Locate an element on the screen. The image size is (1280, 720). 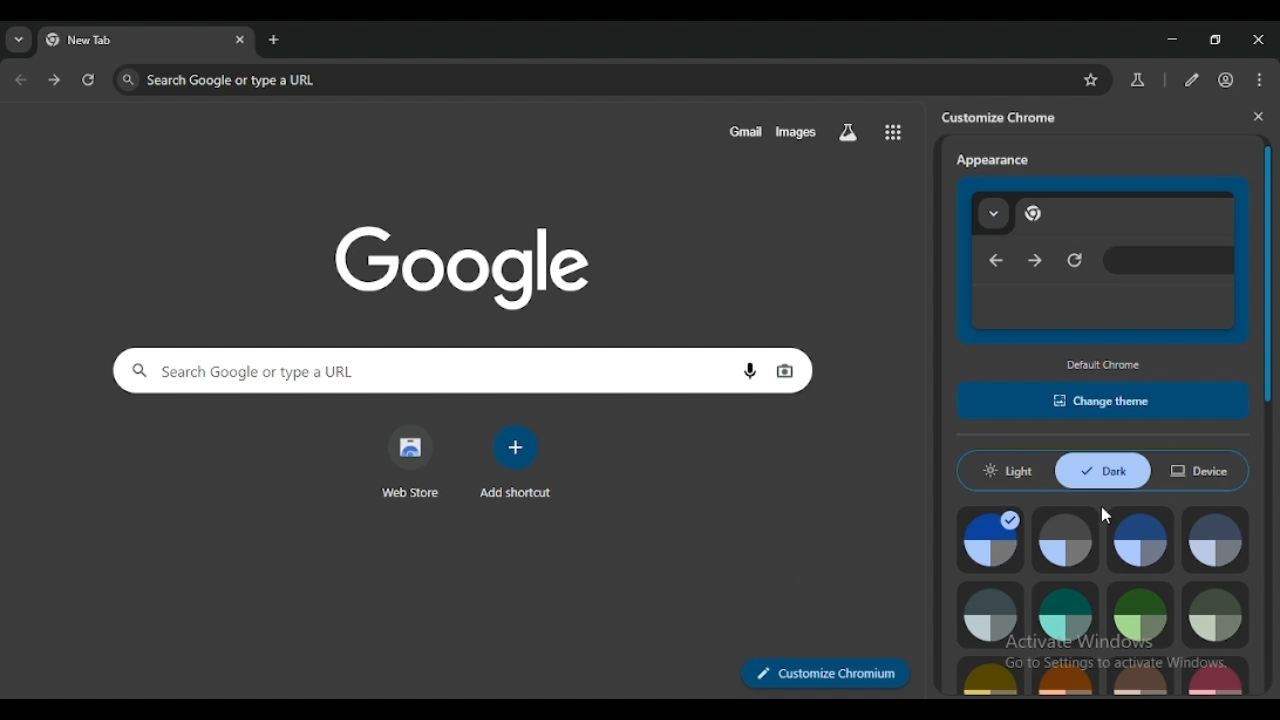
click to go back is located at coordinates (20, 81).